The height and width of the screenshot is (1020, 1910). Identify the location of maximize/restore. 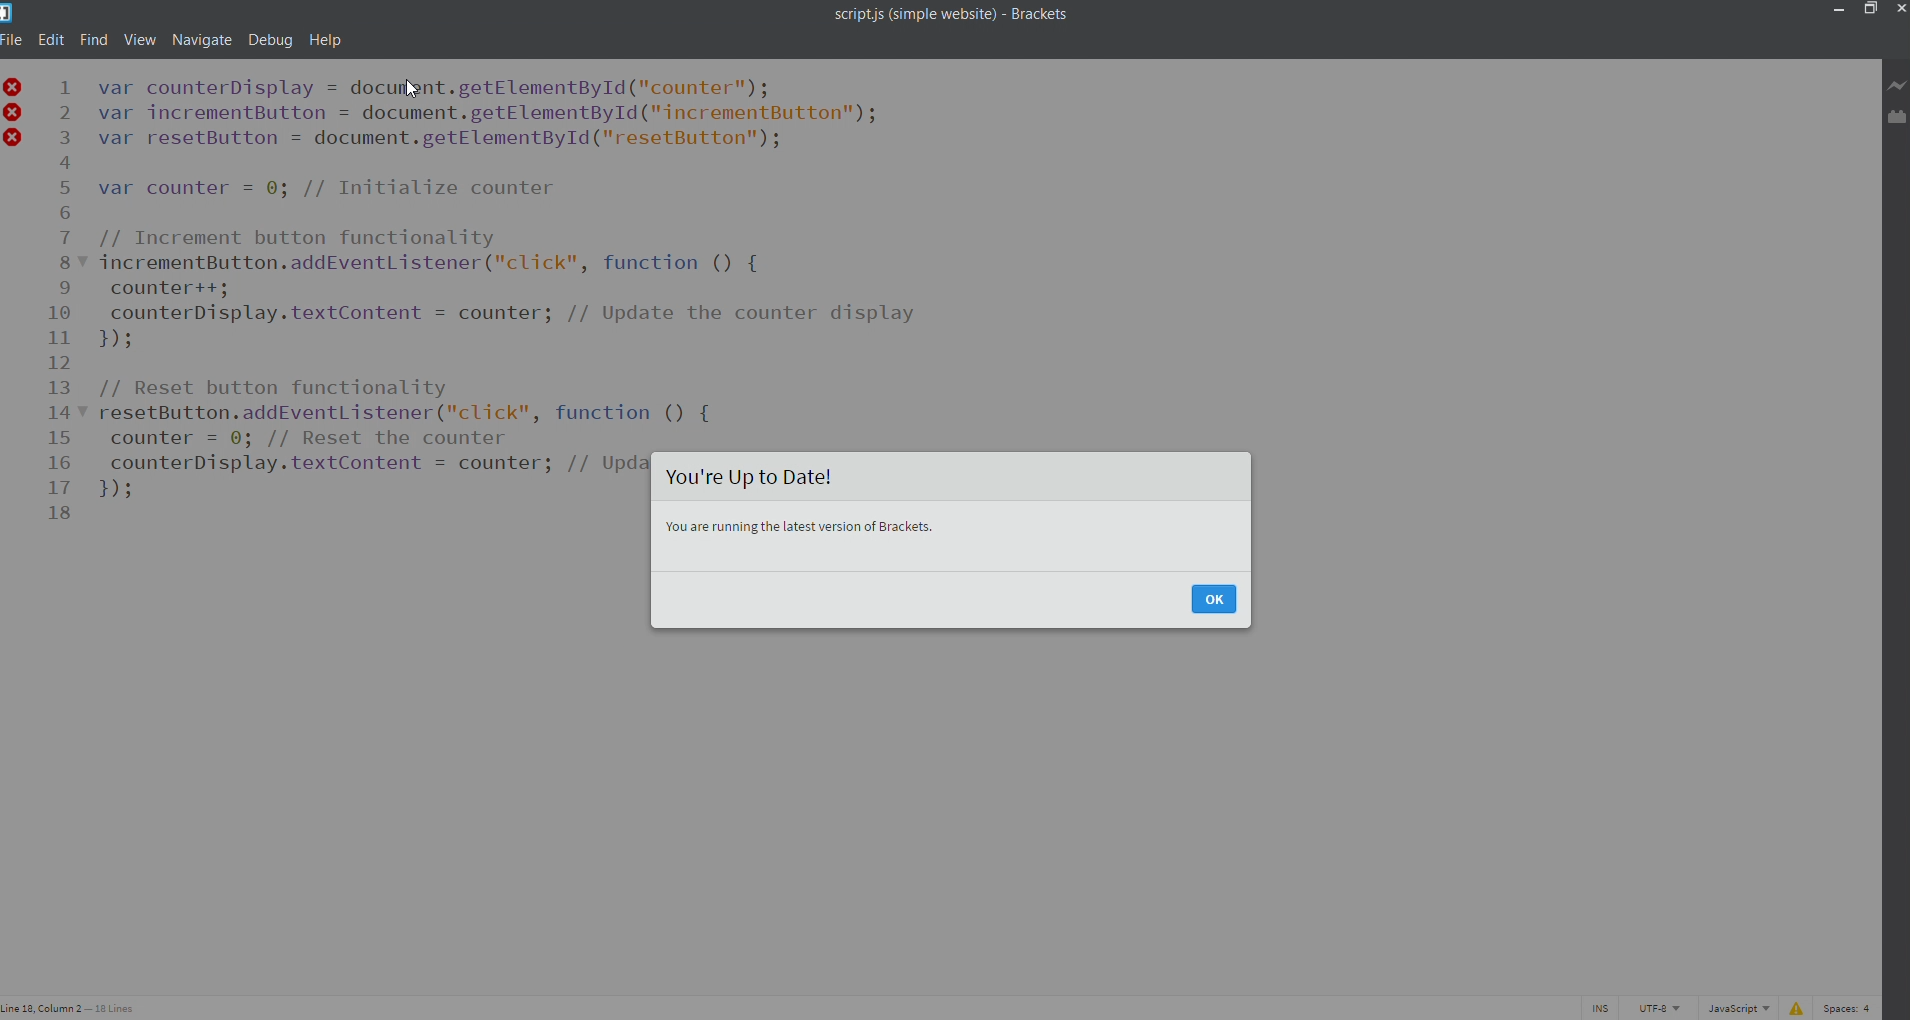
(1868, 12).